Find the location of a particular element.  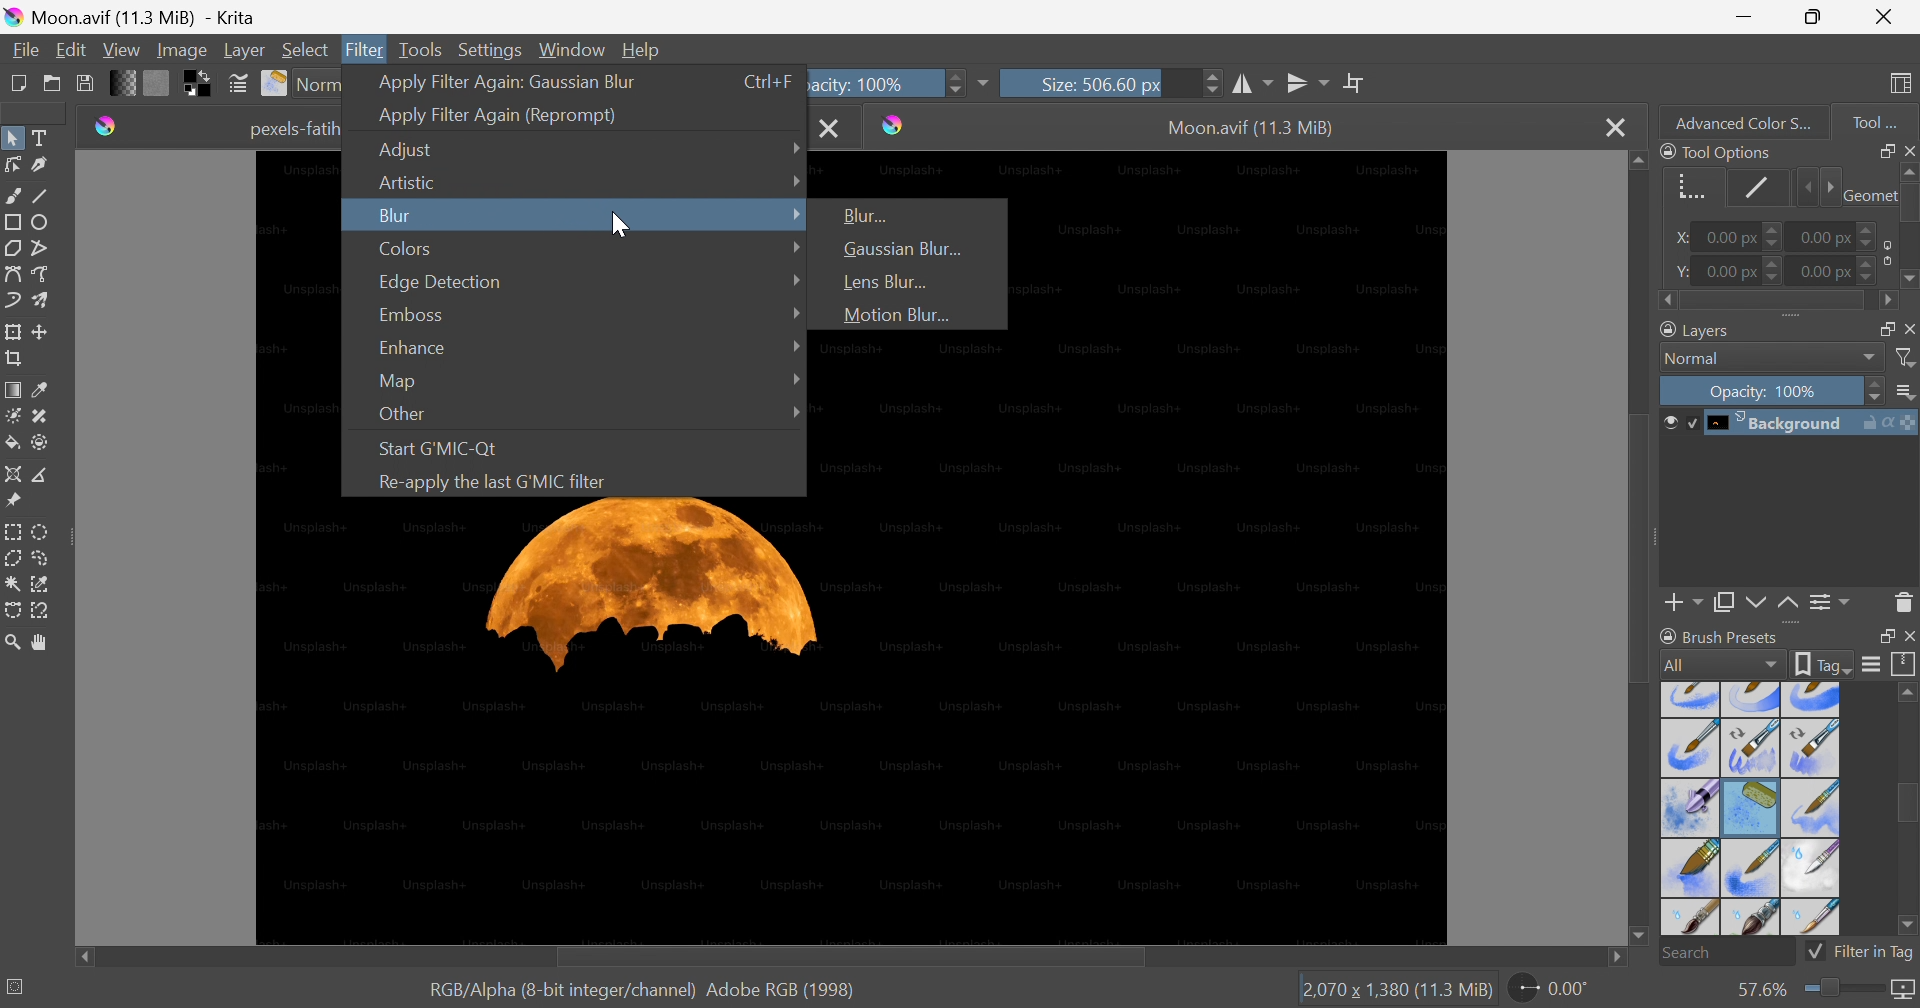

 is located at coordinates (1715, 153).